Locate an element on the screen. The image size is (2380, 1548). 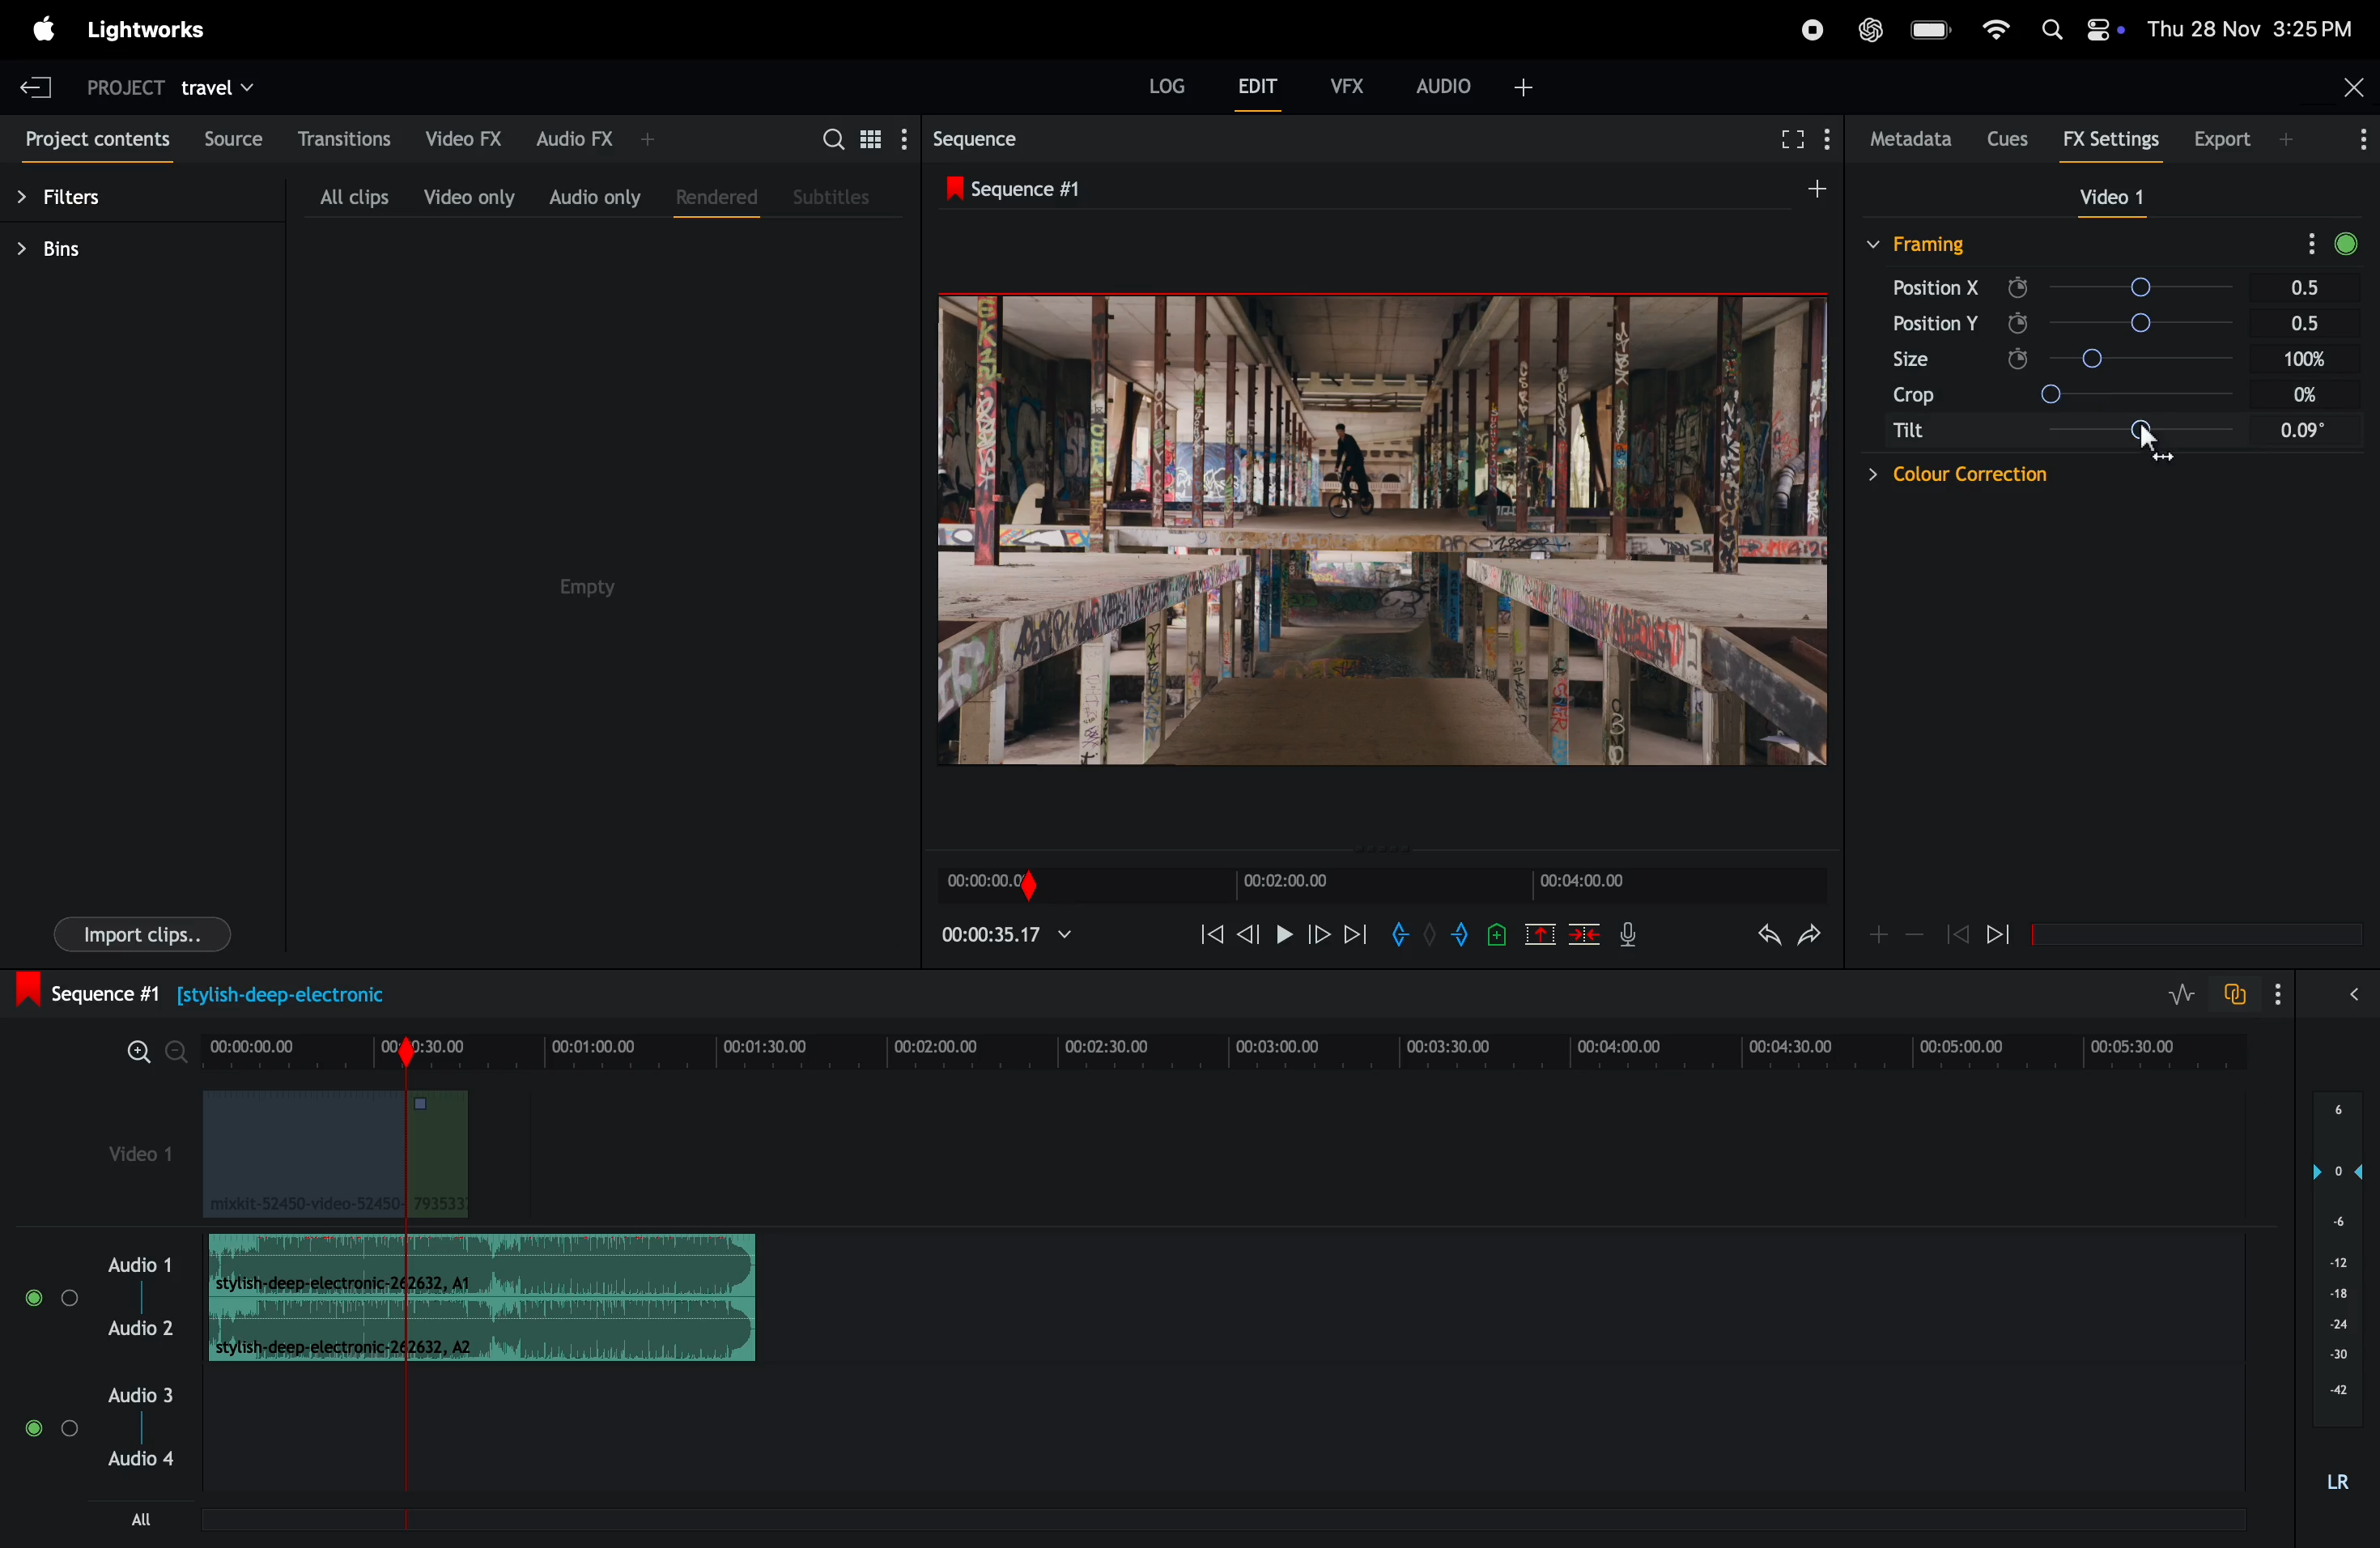
sequence 1 is located at coordinates (246, 991).